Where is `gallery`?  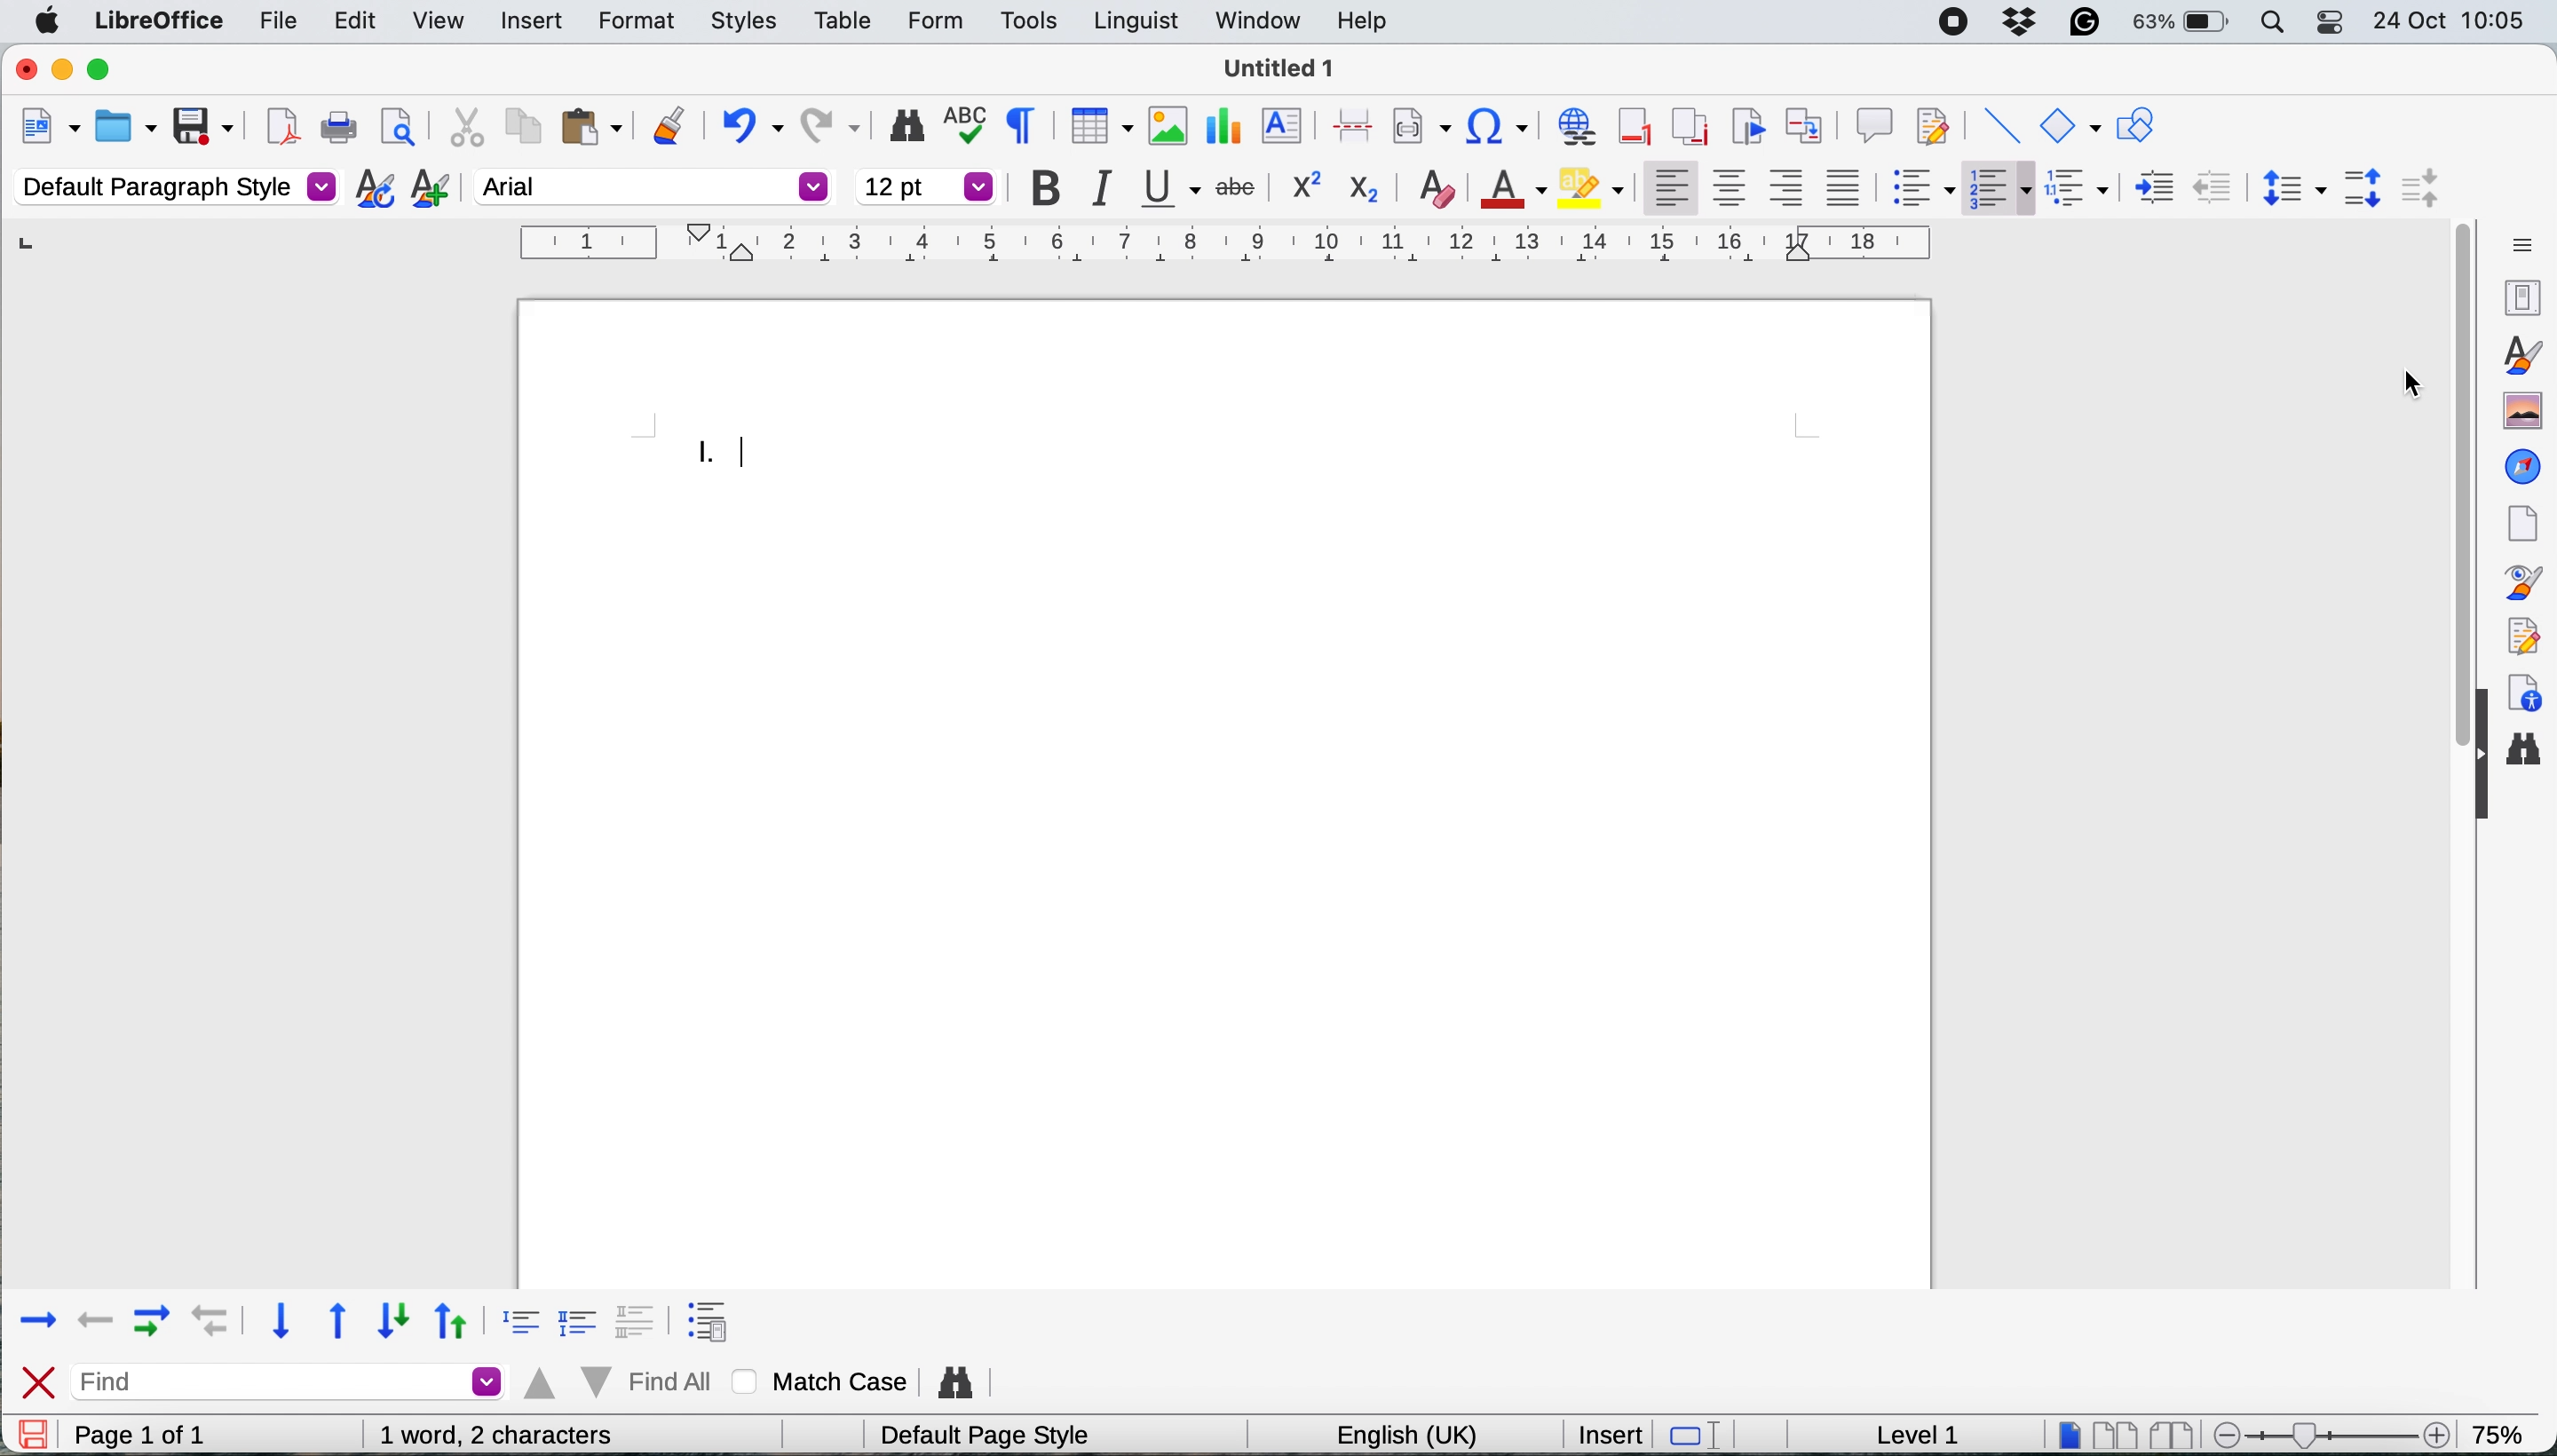 gallery is located at coordinates (2519, 407).